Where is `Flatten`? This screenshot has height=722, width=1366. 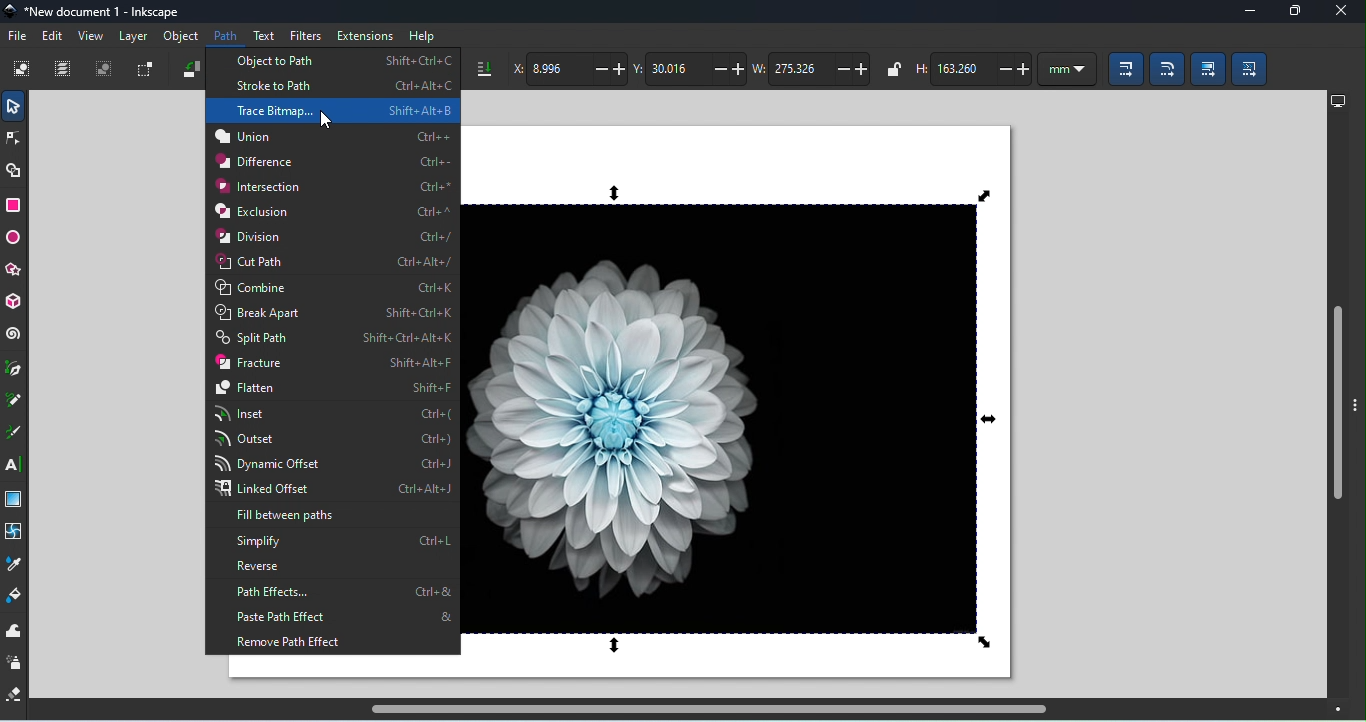 Flatten is located at coordinates (334, 387).